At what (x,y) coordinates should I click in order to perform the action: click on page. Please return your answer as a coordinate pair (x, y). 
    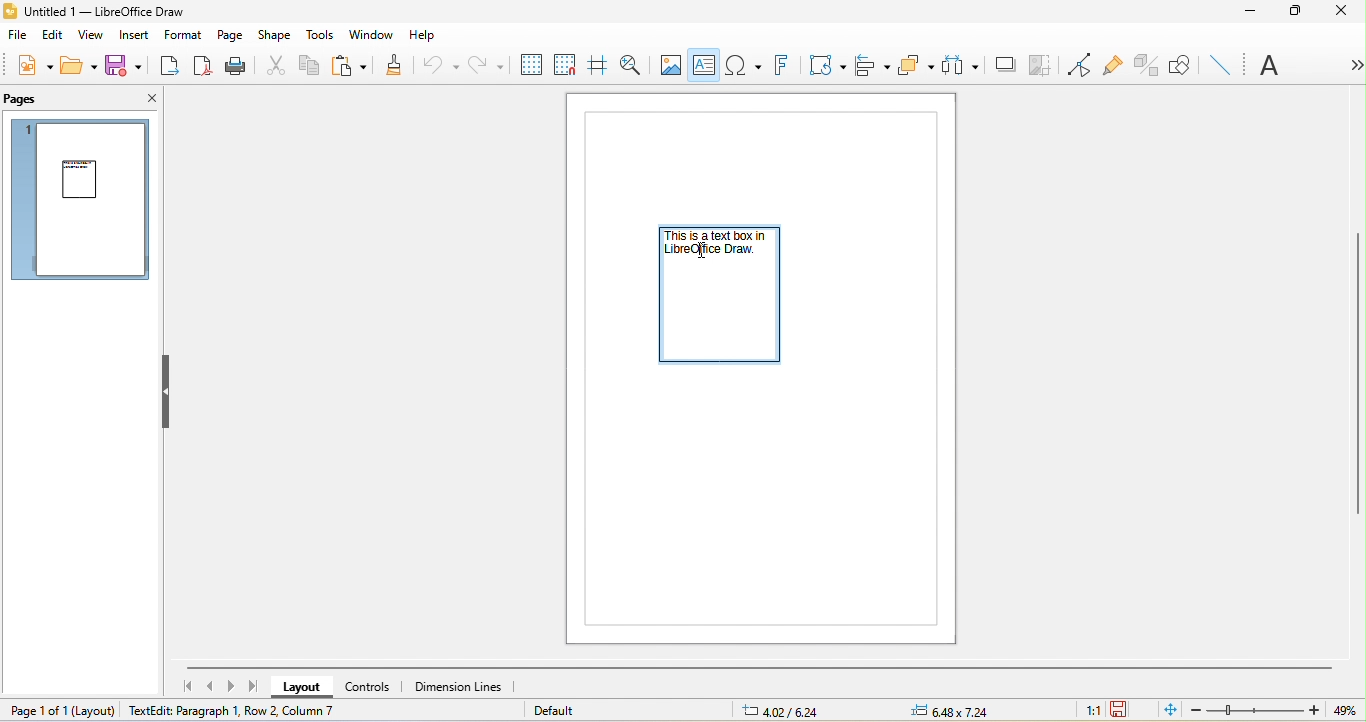
    Looking at the image, I should click on (232, 36).